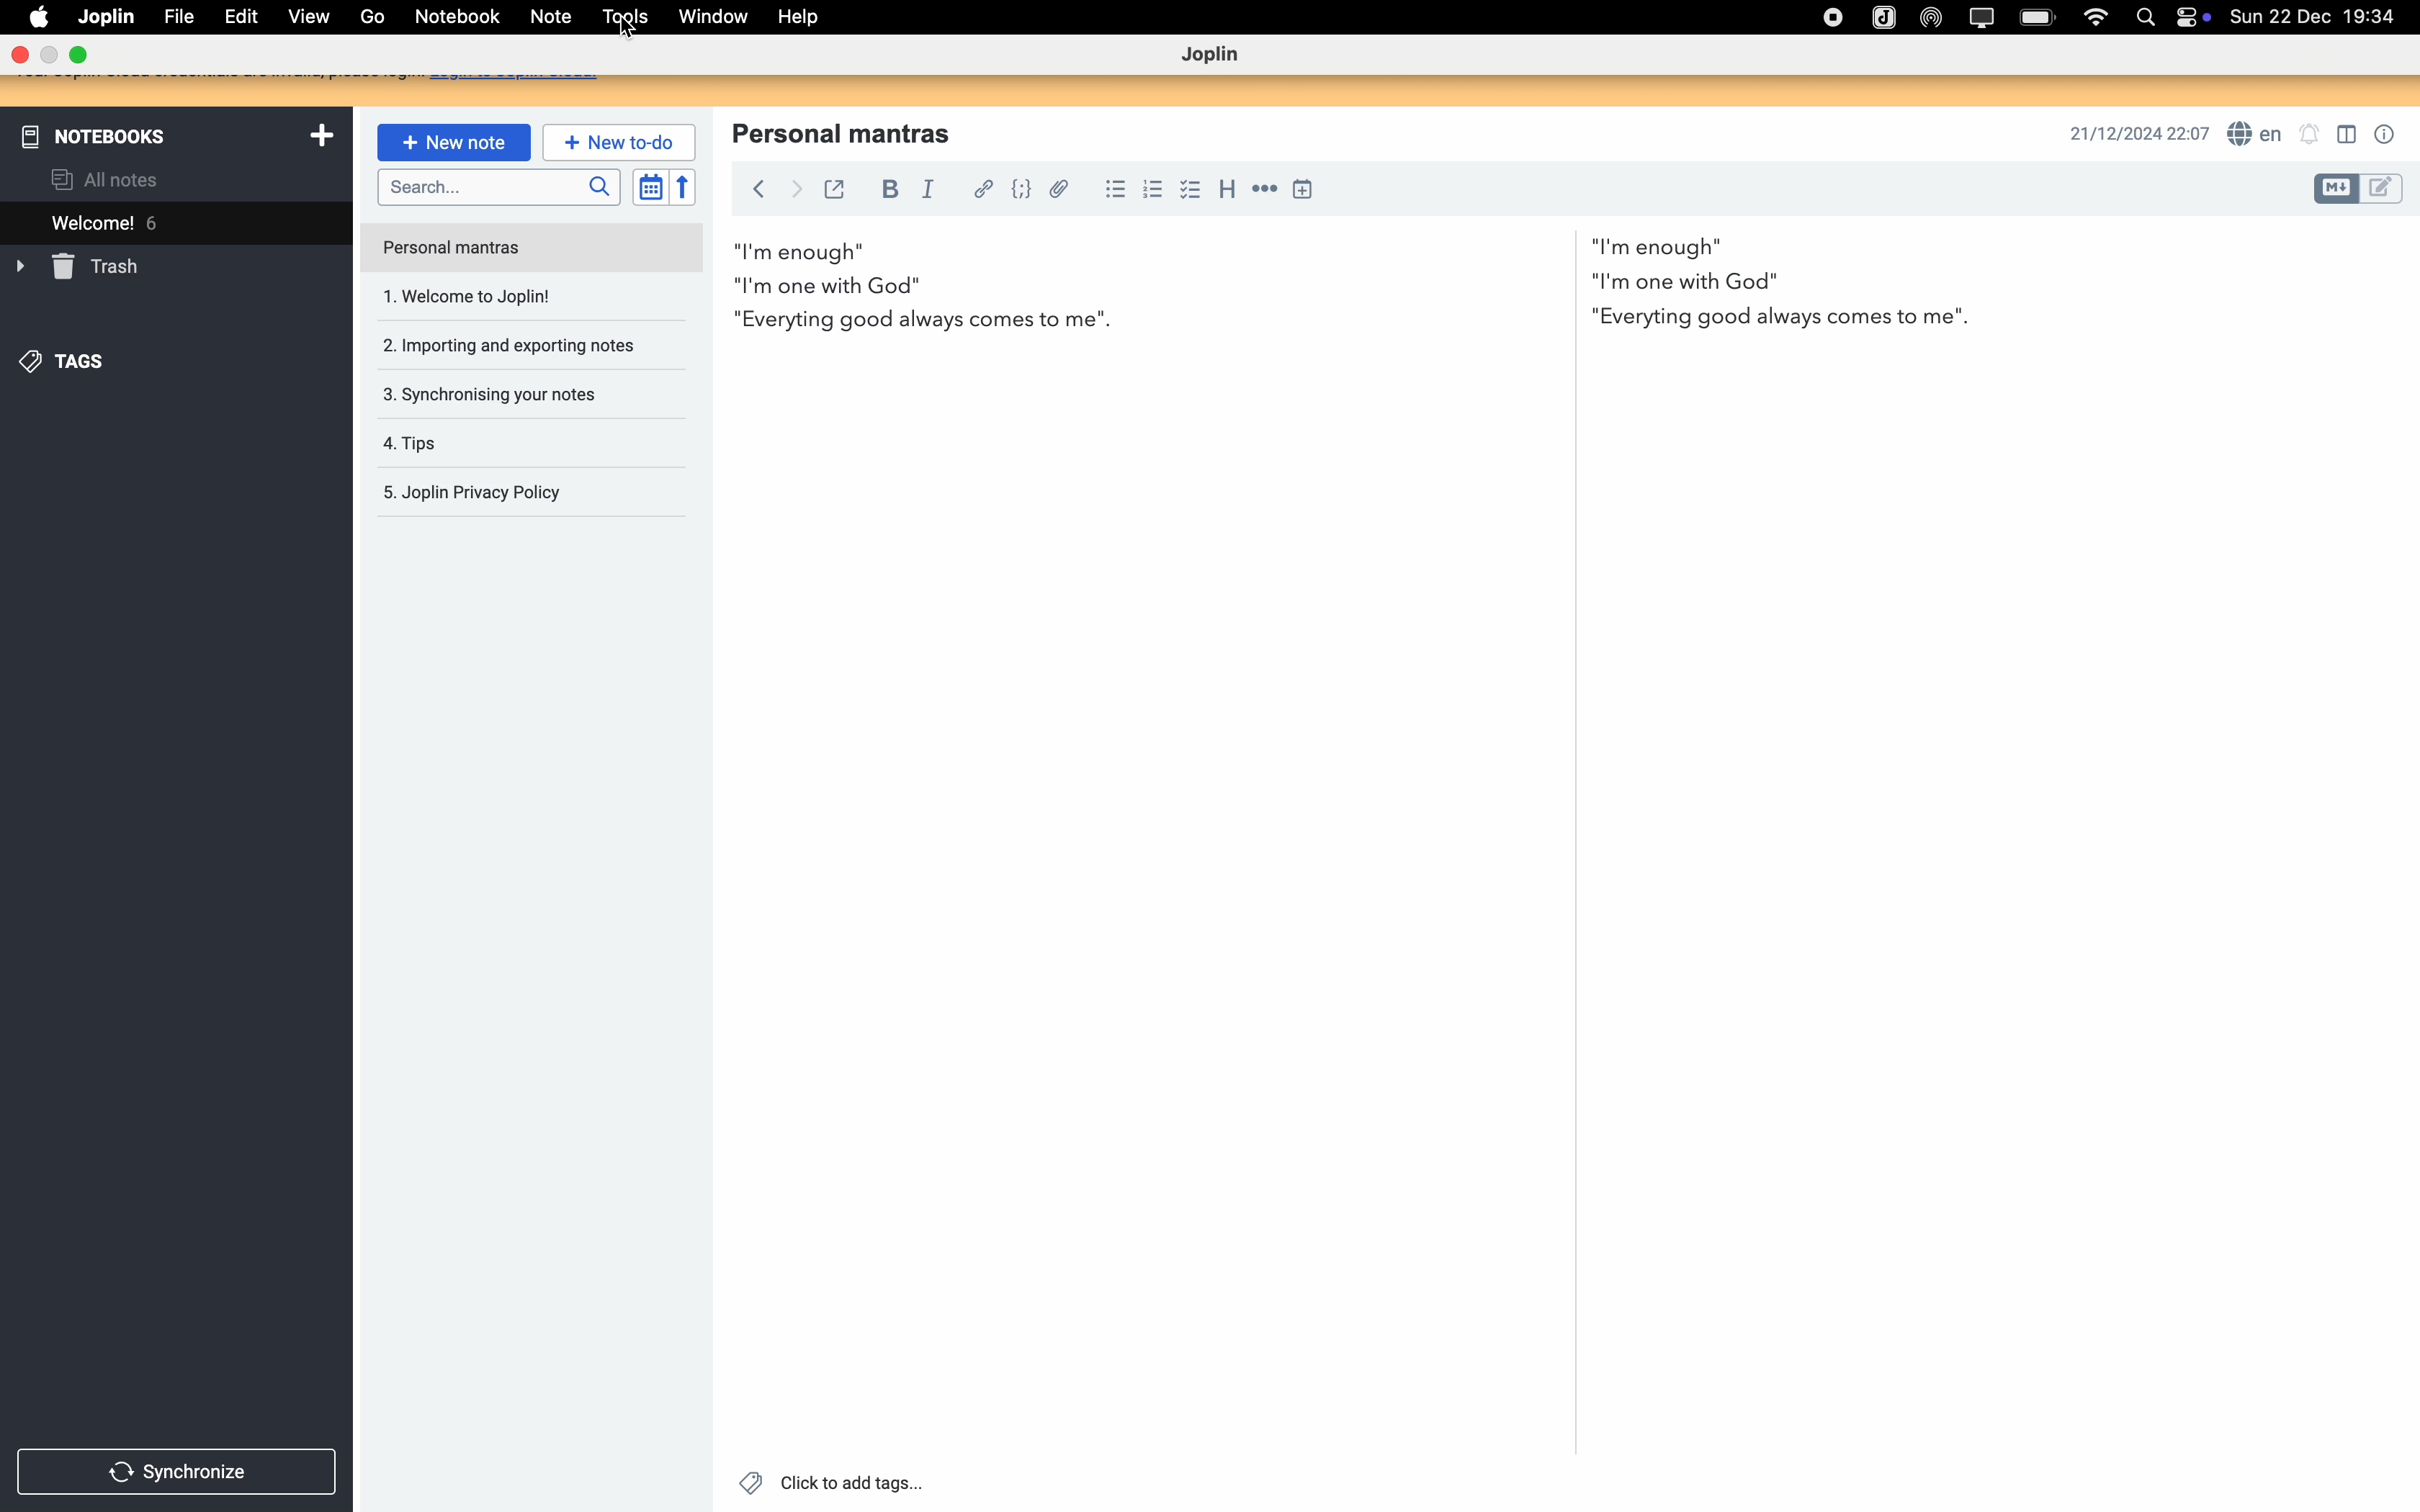  What do you see at coordinates (1978, 16) in the screenshot?
I see `screen` at bounding box center [1978, 16].